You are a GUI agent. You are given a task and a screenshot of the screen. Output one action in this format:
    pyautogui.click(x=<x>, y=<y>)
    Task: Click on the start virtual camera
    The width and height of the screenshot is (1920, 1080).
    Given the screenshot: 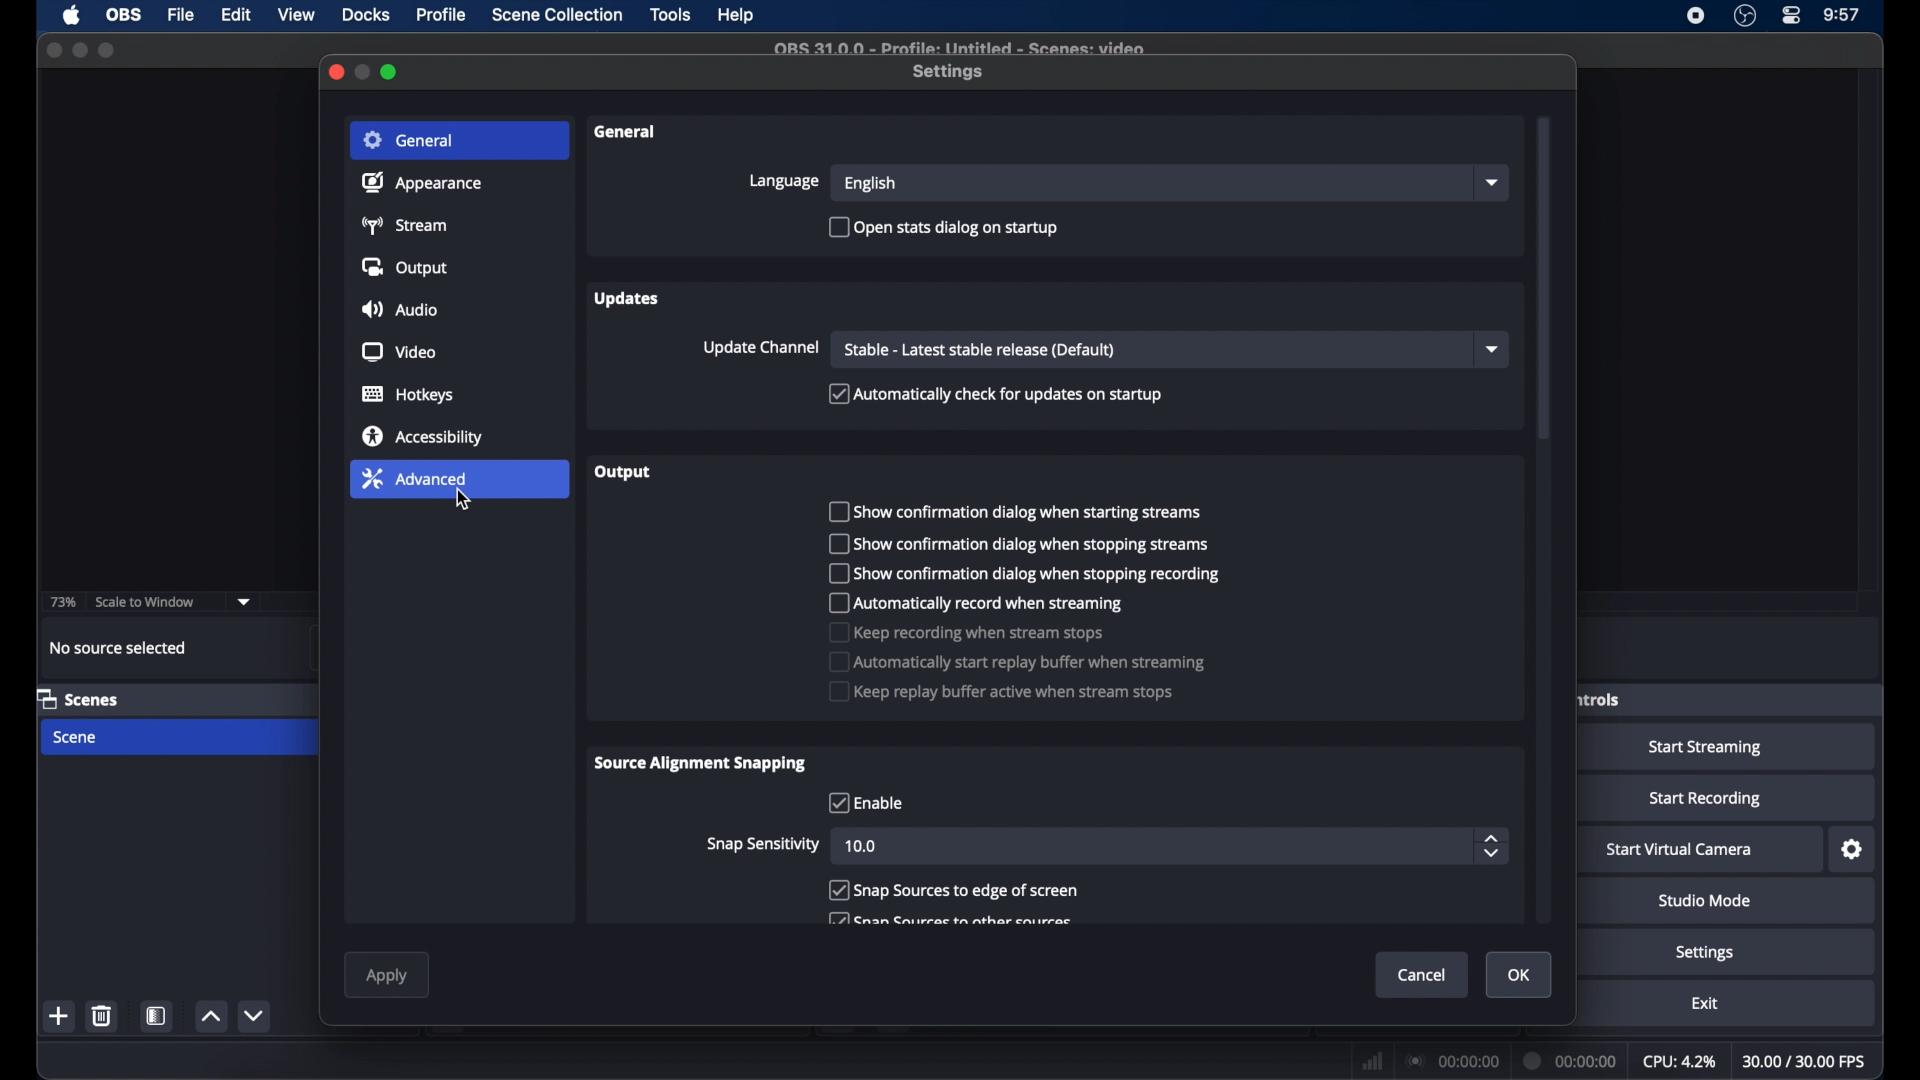 What is the action you would take?
    pyautogui.click(x=1680, y=850)
    